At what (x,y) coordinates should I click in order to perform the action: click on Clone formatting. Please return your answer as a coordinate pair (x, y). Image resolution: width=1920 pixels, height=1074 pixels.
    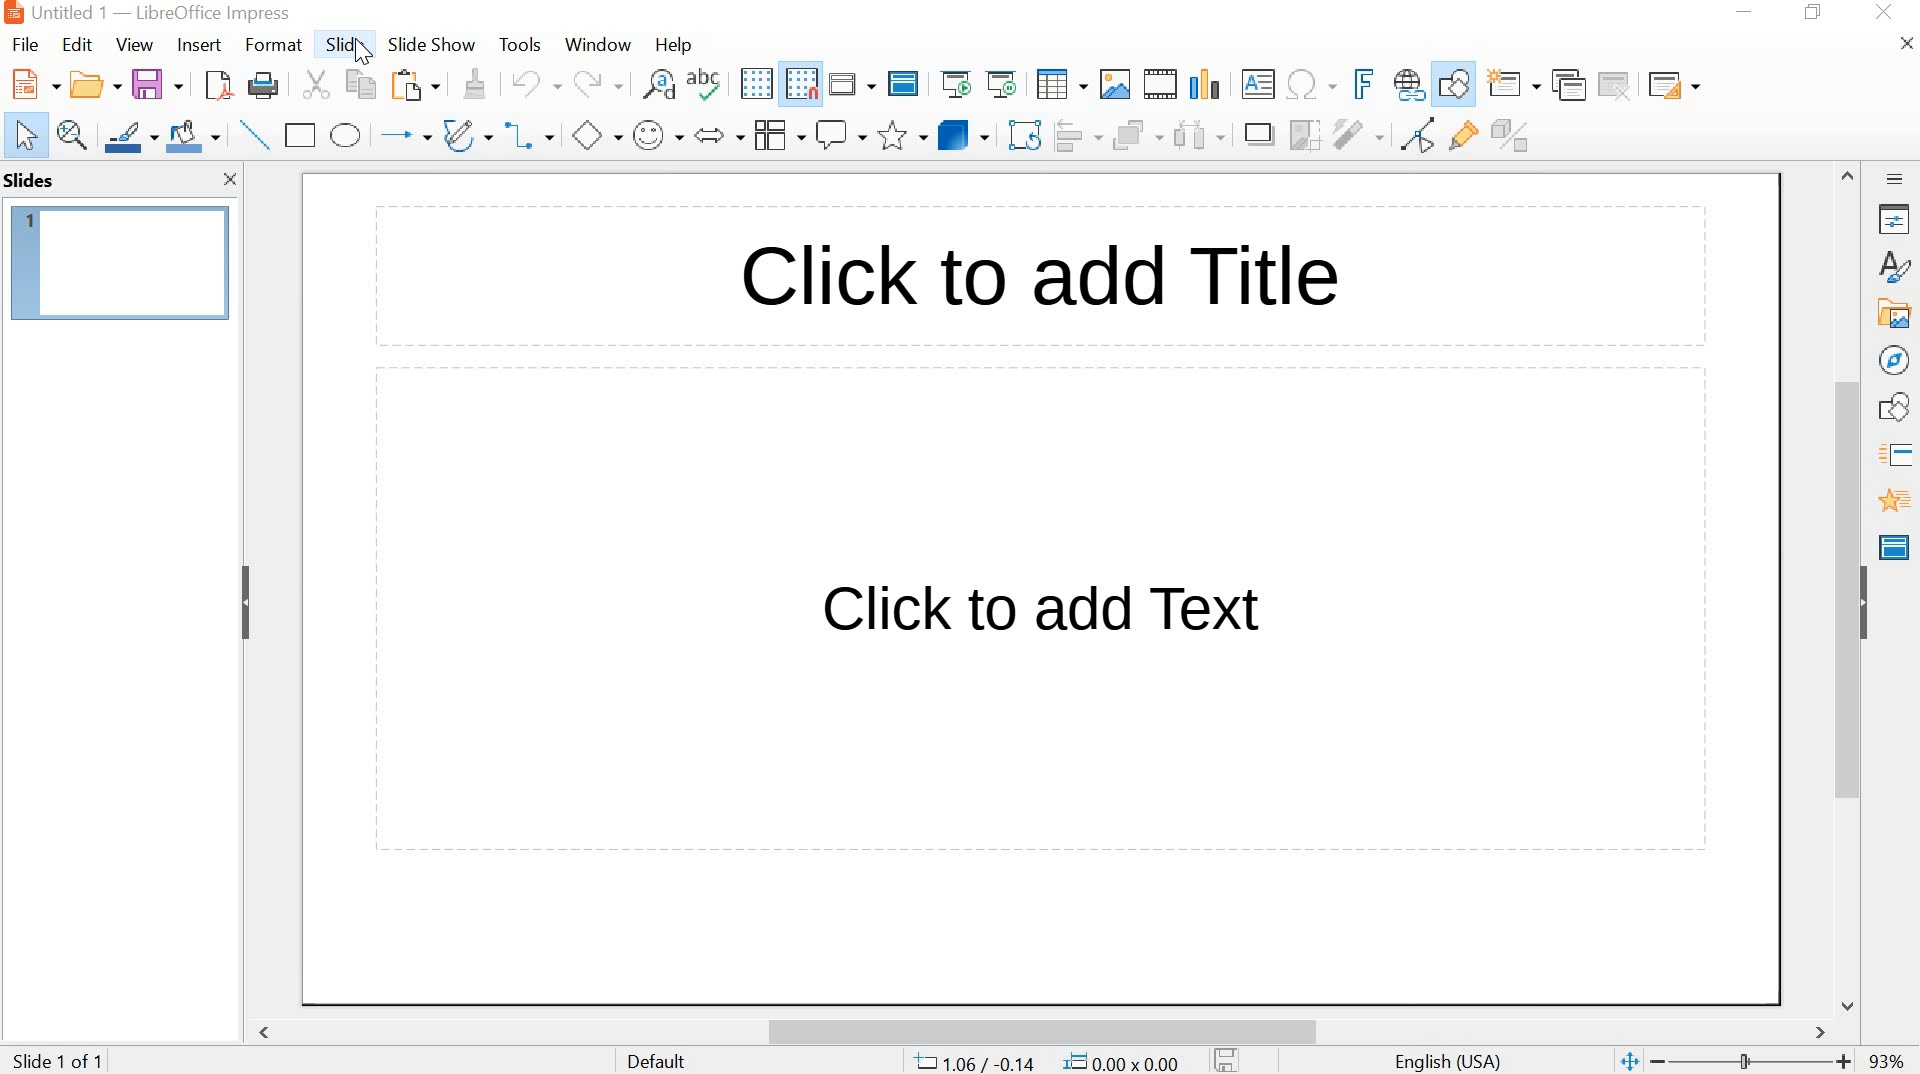
    Looking at the image, I should click on (473, 83).